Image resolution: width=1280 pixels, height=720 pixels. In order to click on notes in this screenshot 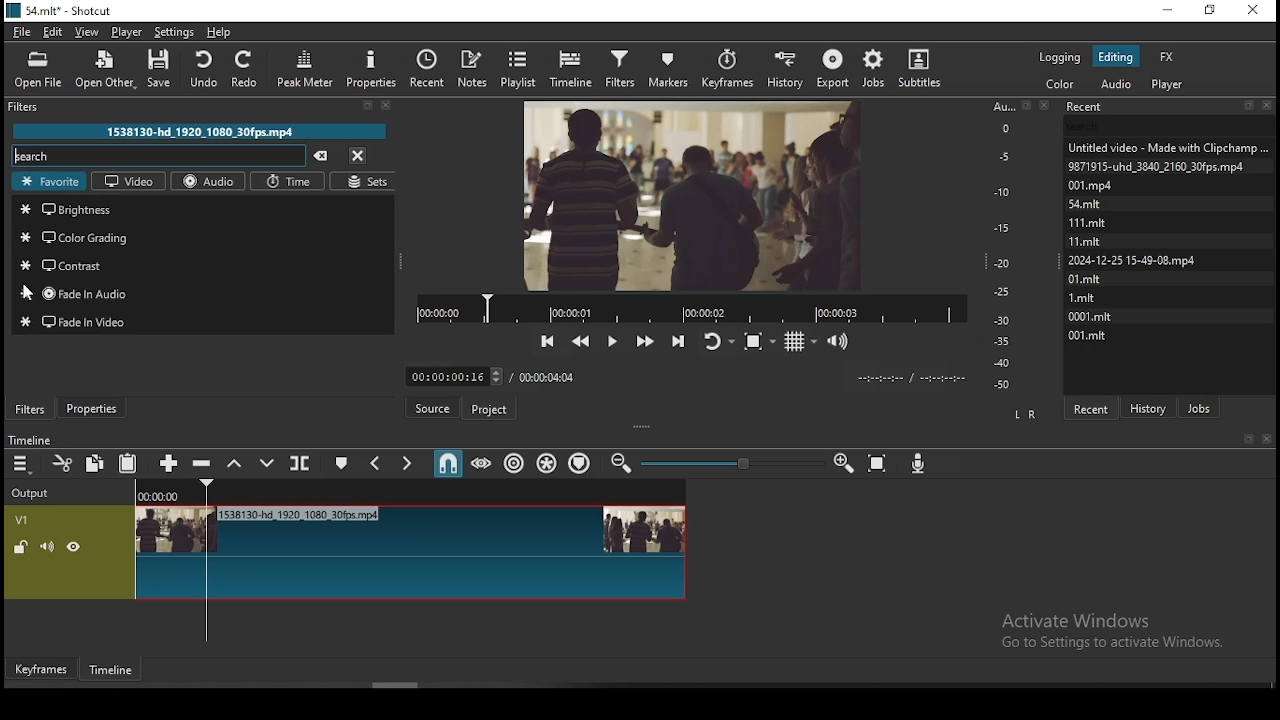, I will do `click(471, 68)`.